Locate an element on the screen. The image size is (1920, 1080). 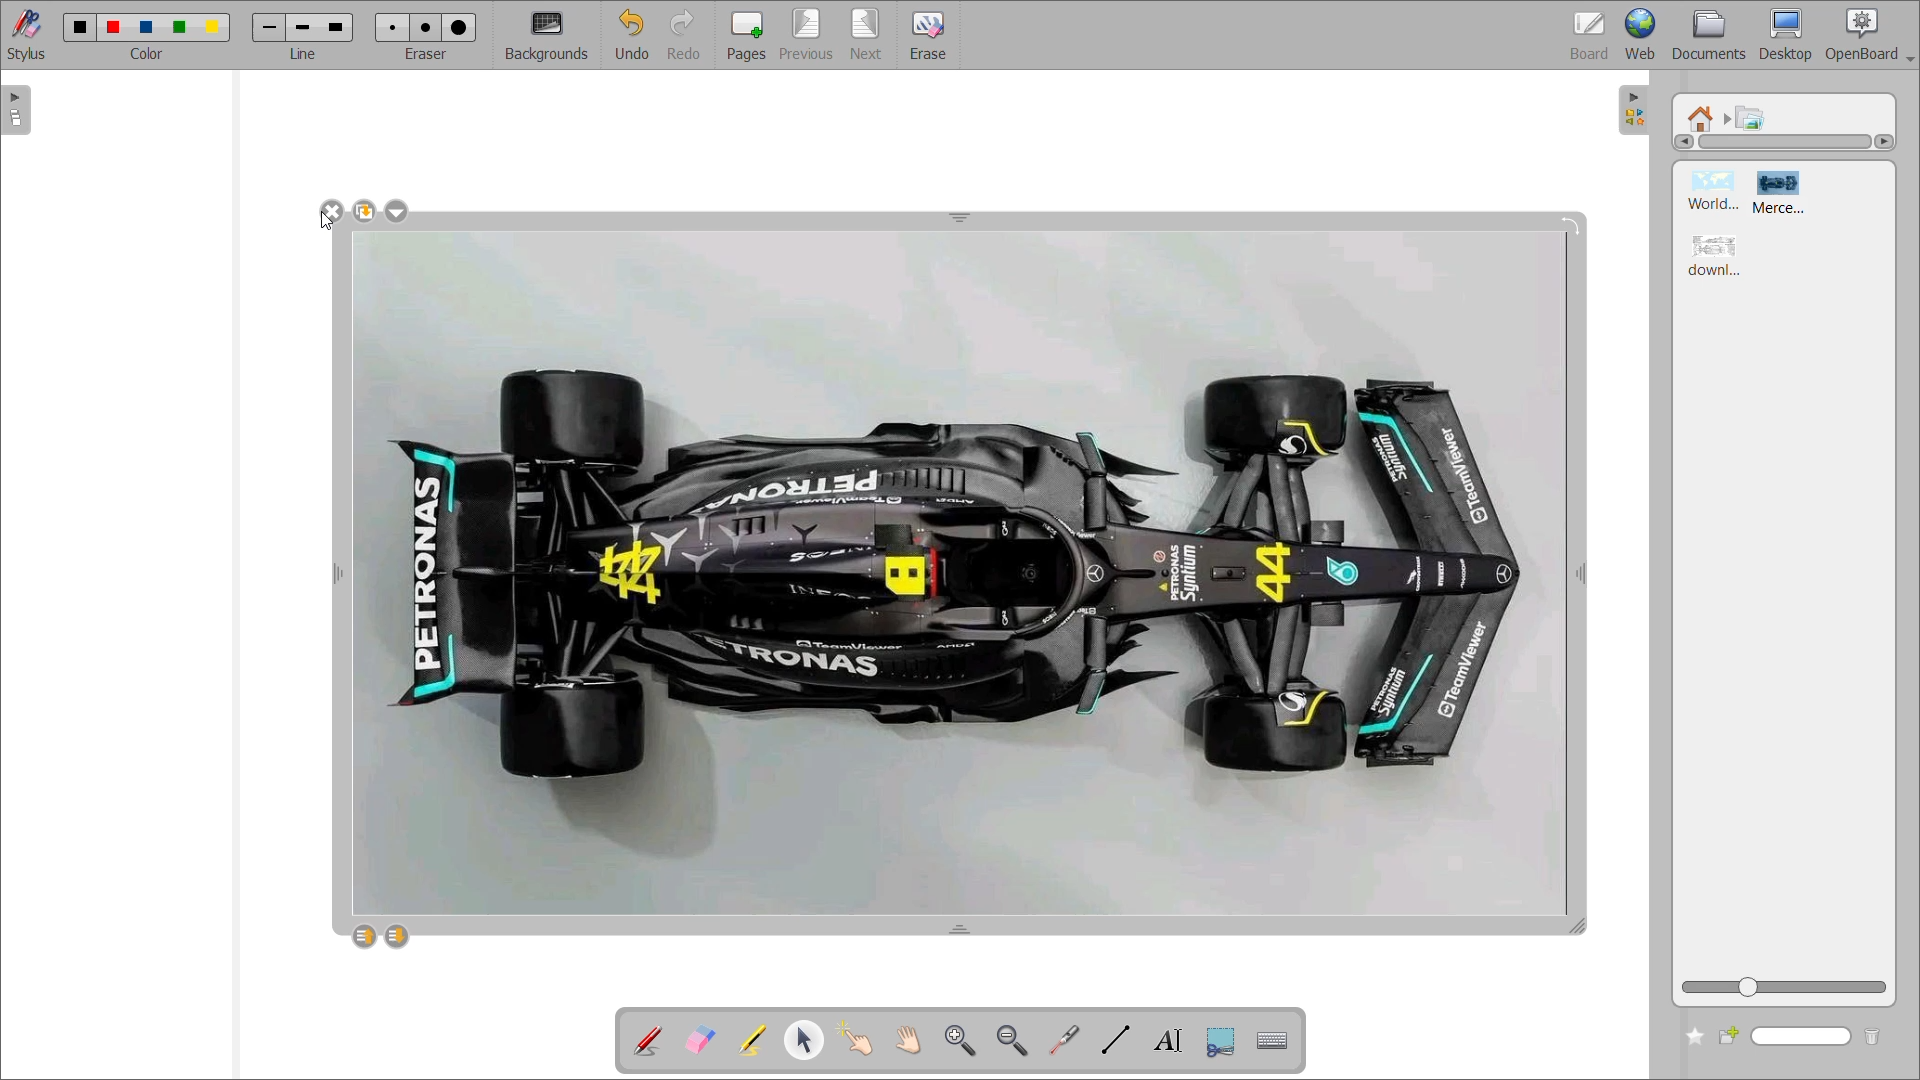
add to favorites is located at coordinates (1692, 1040).